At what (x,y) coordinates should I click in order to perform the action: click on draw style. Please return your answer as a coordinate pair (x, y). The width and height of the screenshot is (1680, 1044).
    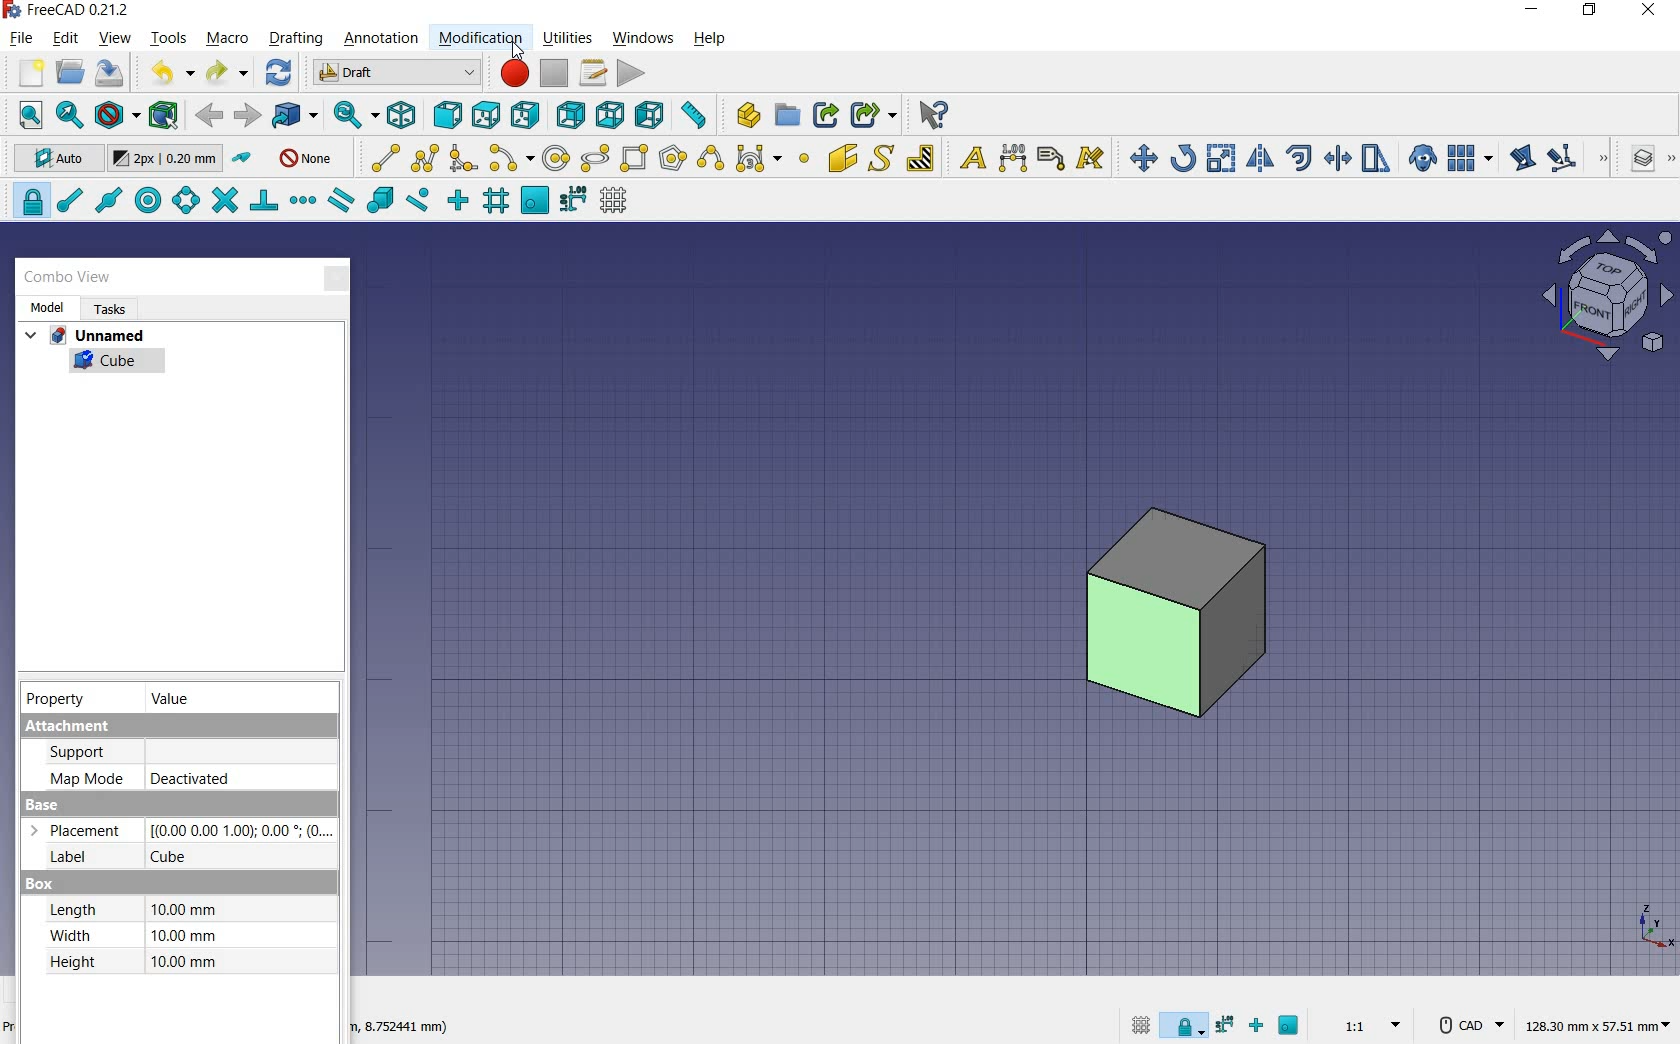
    Looking at the image, I should click on (114, 114).